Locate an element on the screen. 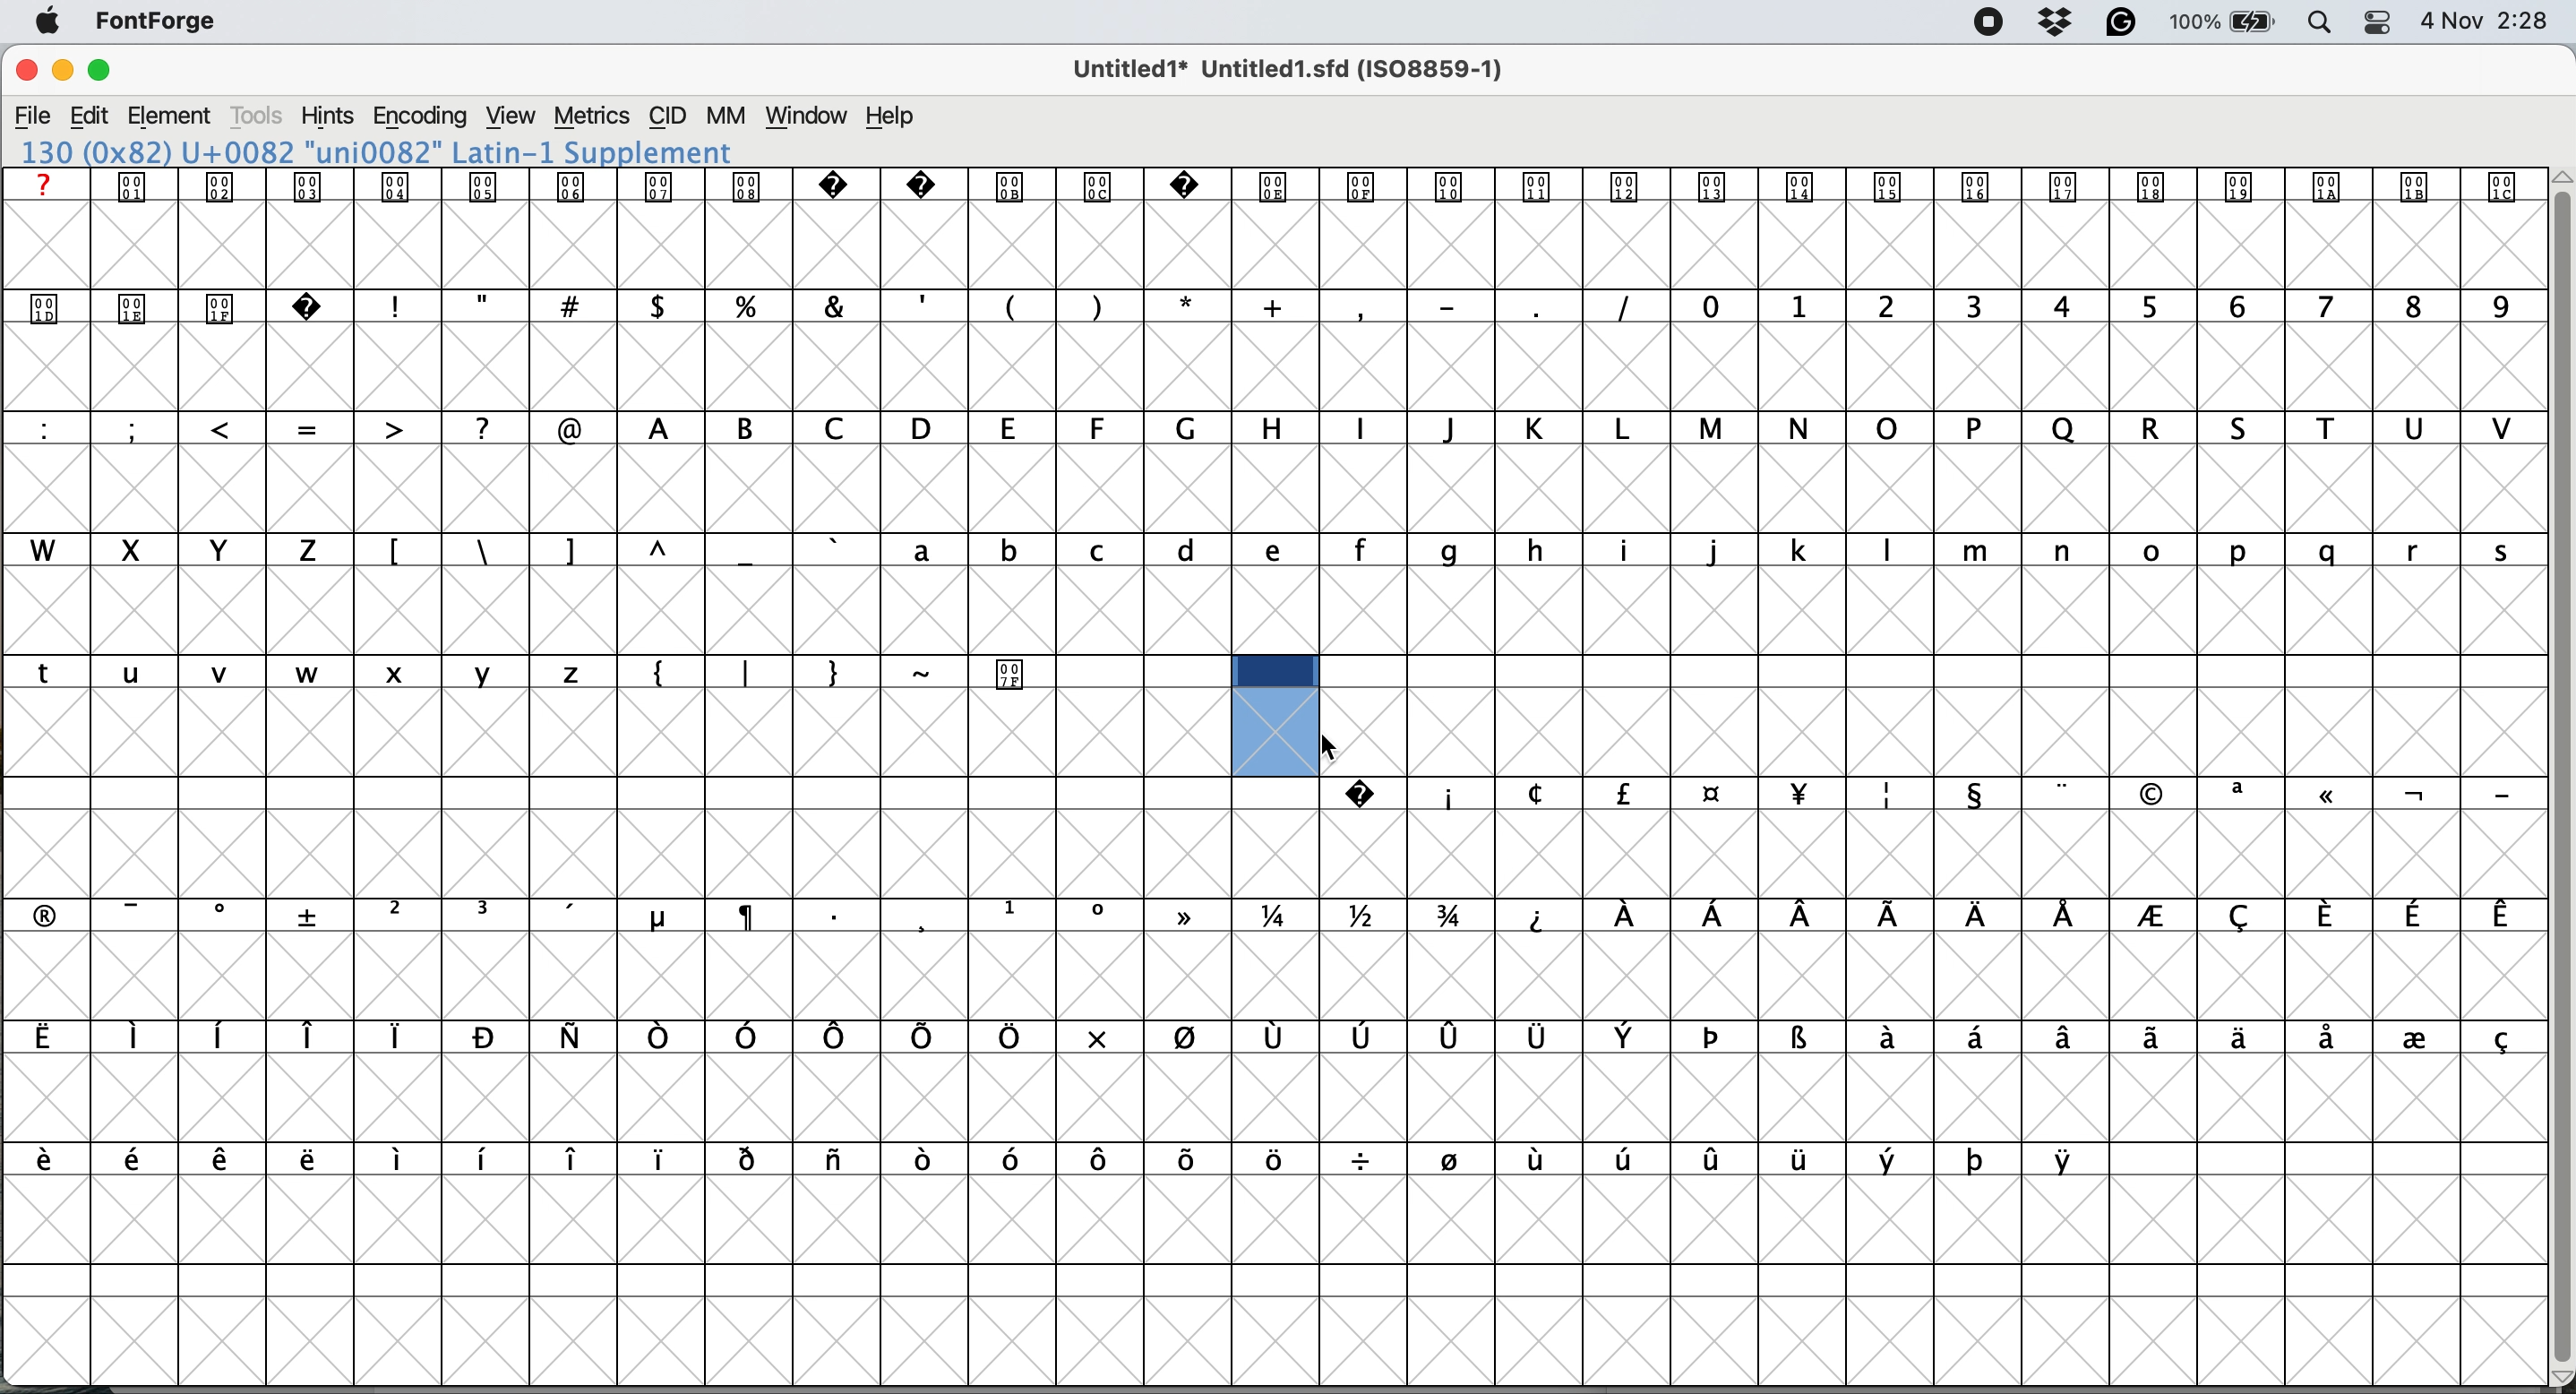  close is located at coordinates (26, 71).